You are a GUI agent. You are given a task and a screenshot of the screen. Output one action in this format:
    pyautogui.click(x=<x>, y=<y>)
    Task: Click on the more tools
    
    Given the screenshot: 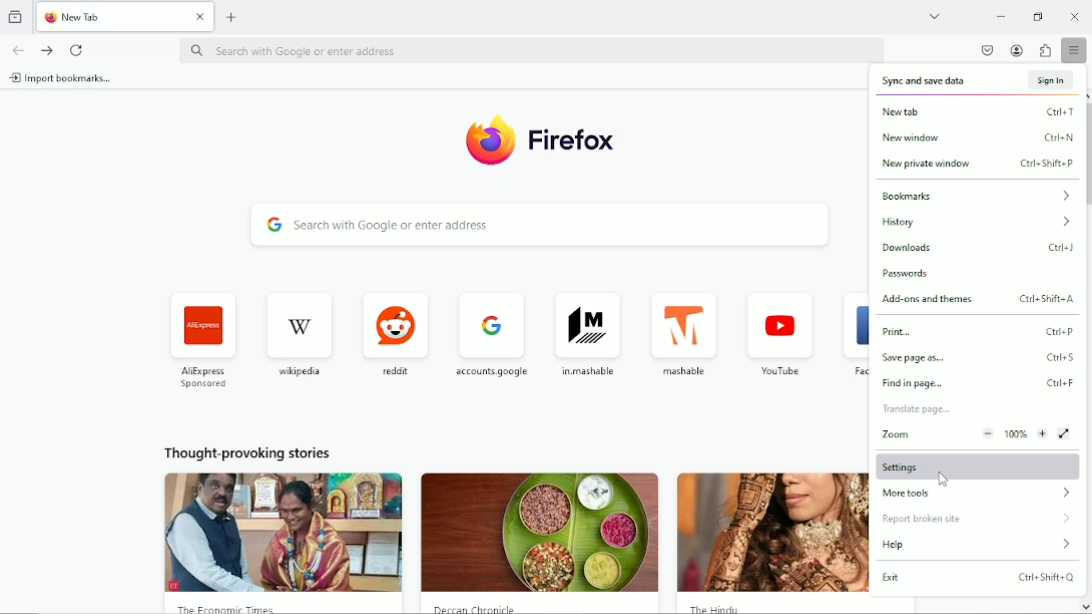 What is the action you would take?
    pyautogui.click(x=980, y=495)
    